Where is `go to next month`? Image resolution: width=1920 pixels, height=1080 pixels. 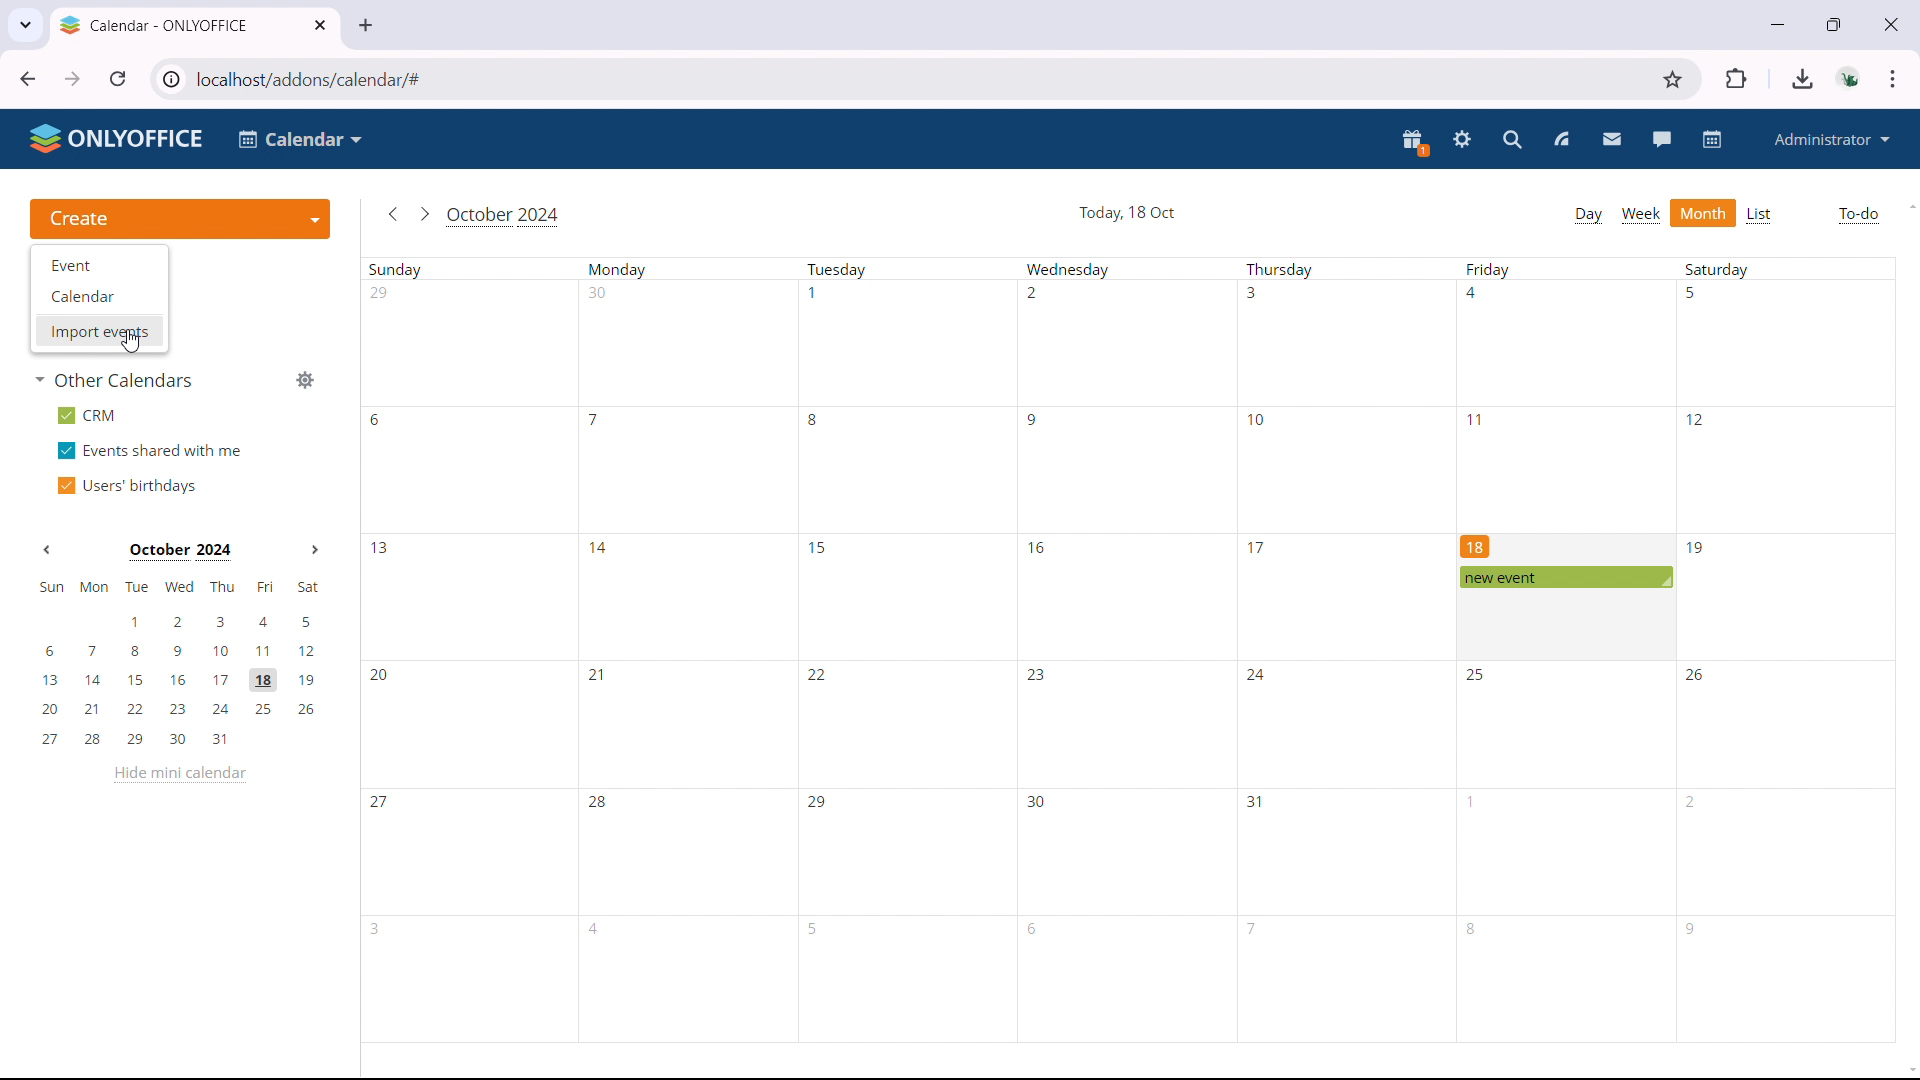
go to next month is located at coordinates (423, 214).